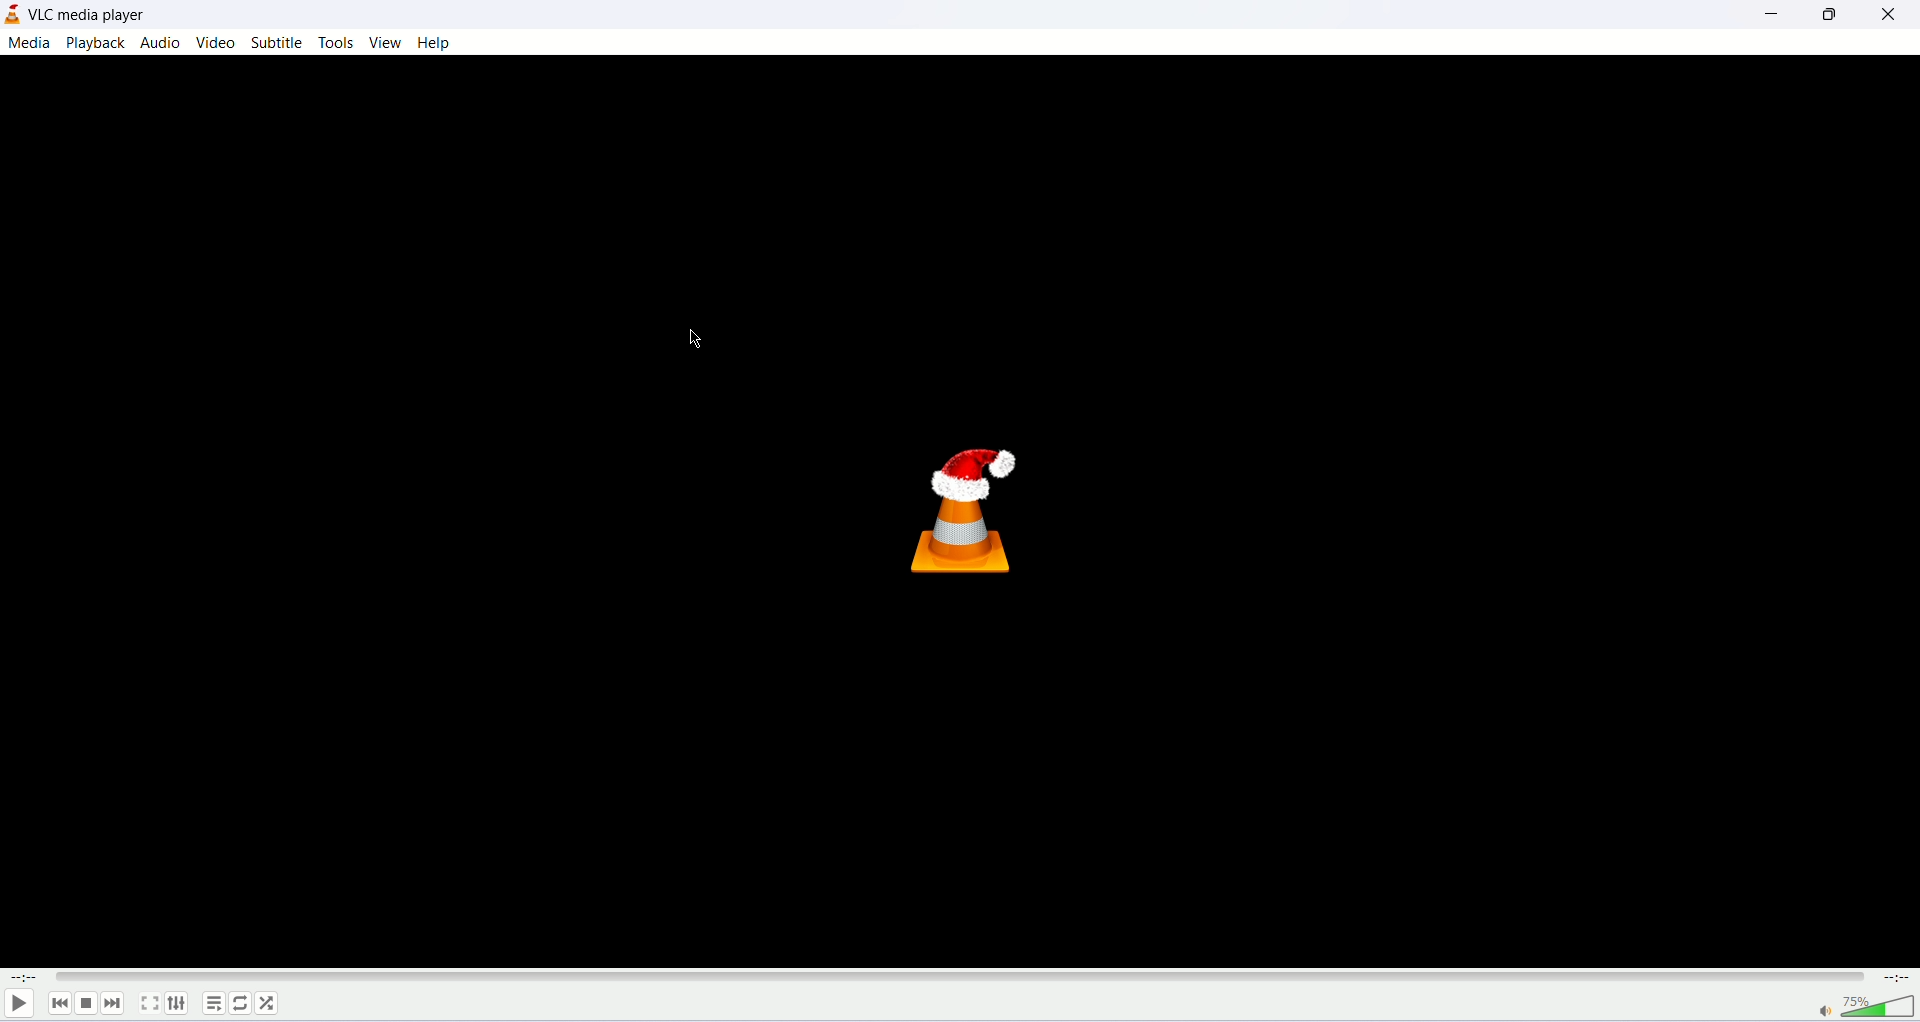 The image size is (1920, 1022). I want to click on progress bar, so click(963, 979).